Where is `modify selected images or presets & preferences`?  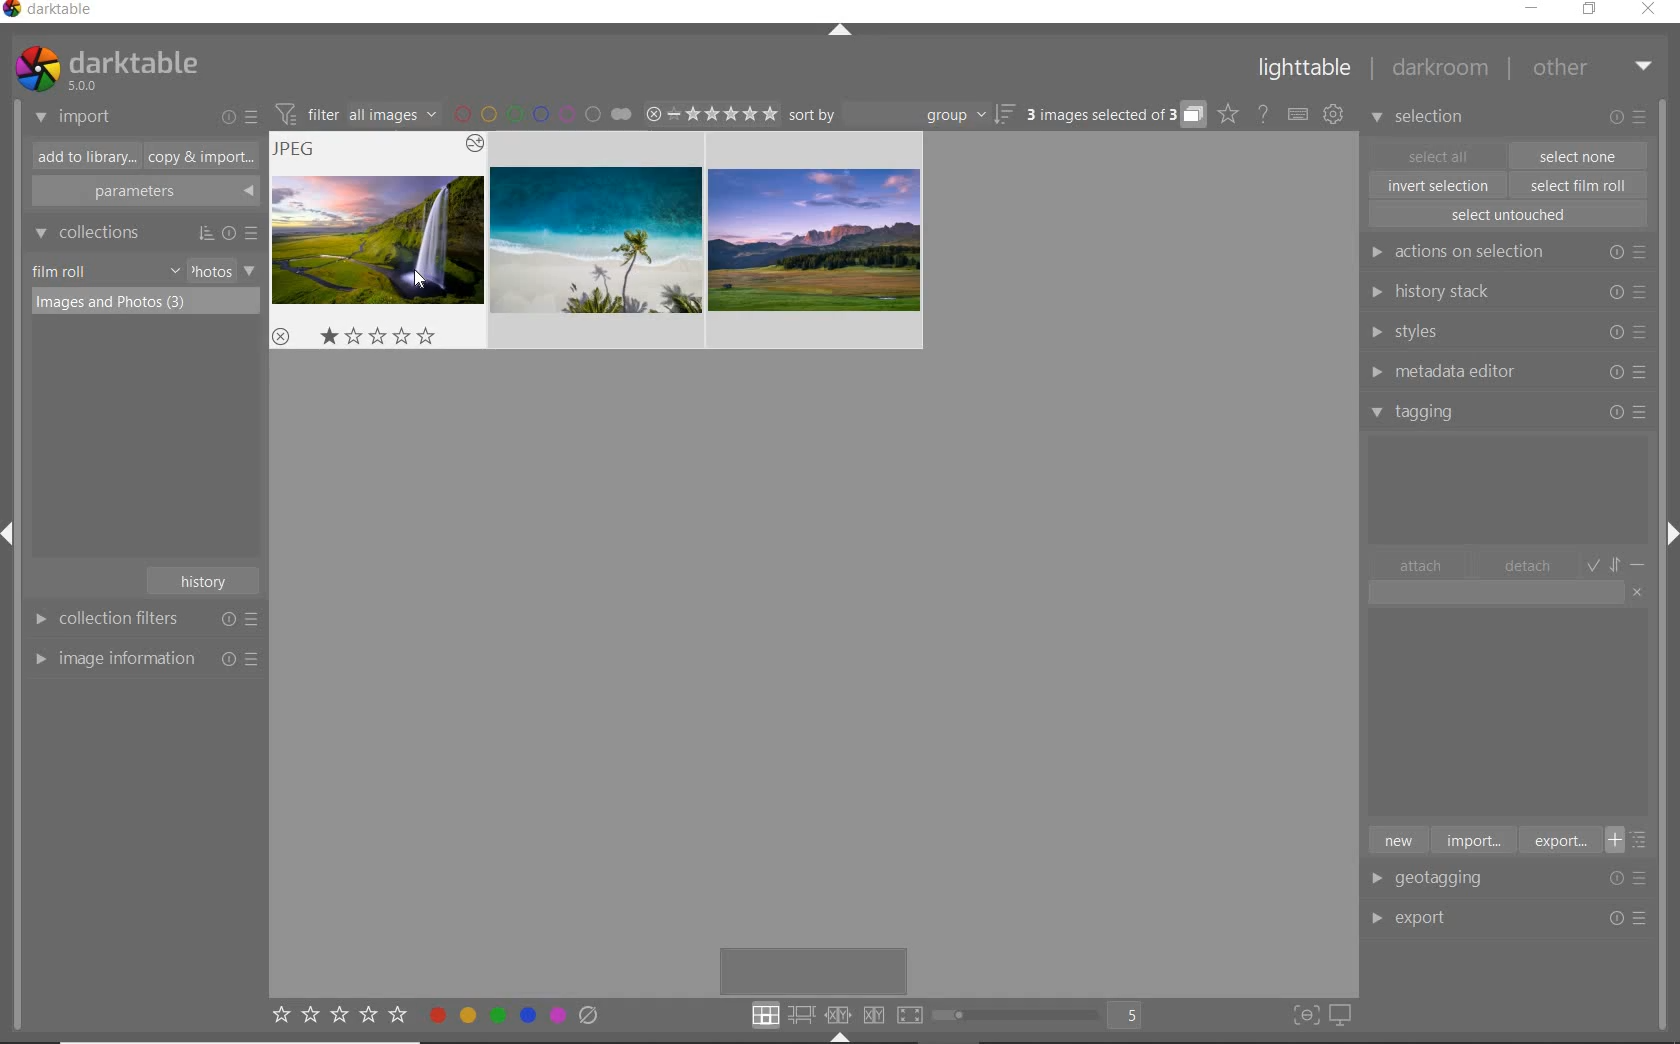 modify selected images or presets & preferences is located at coordinates (1631, 118).